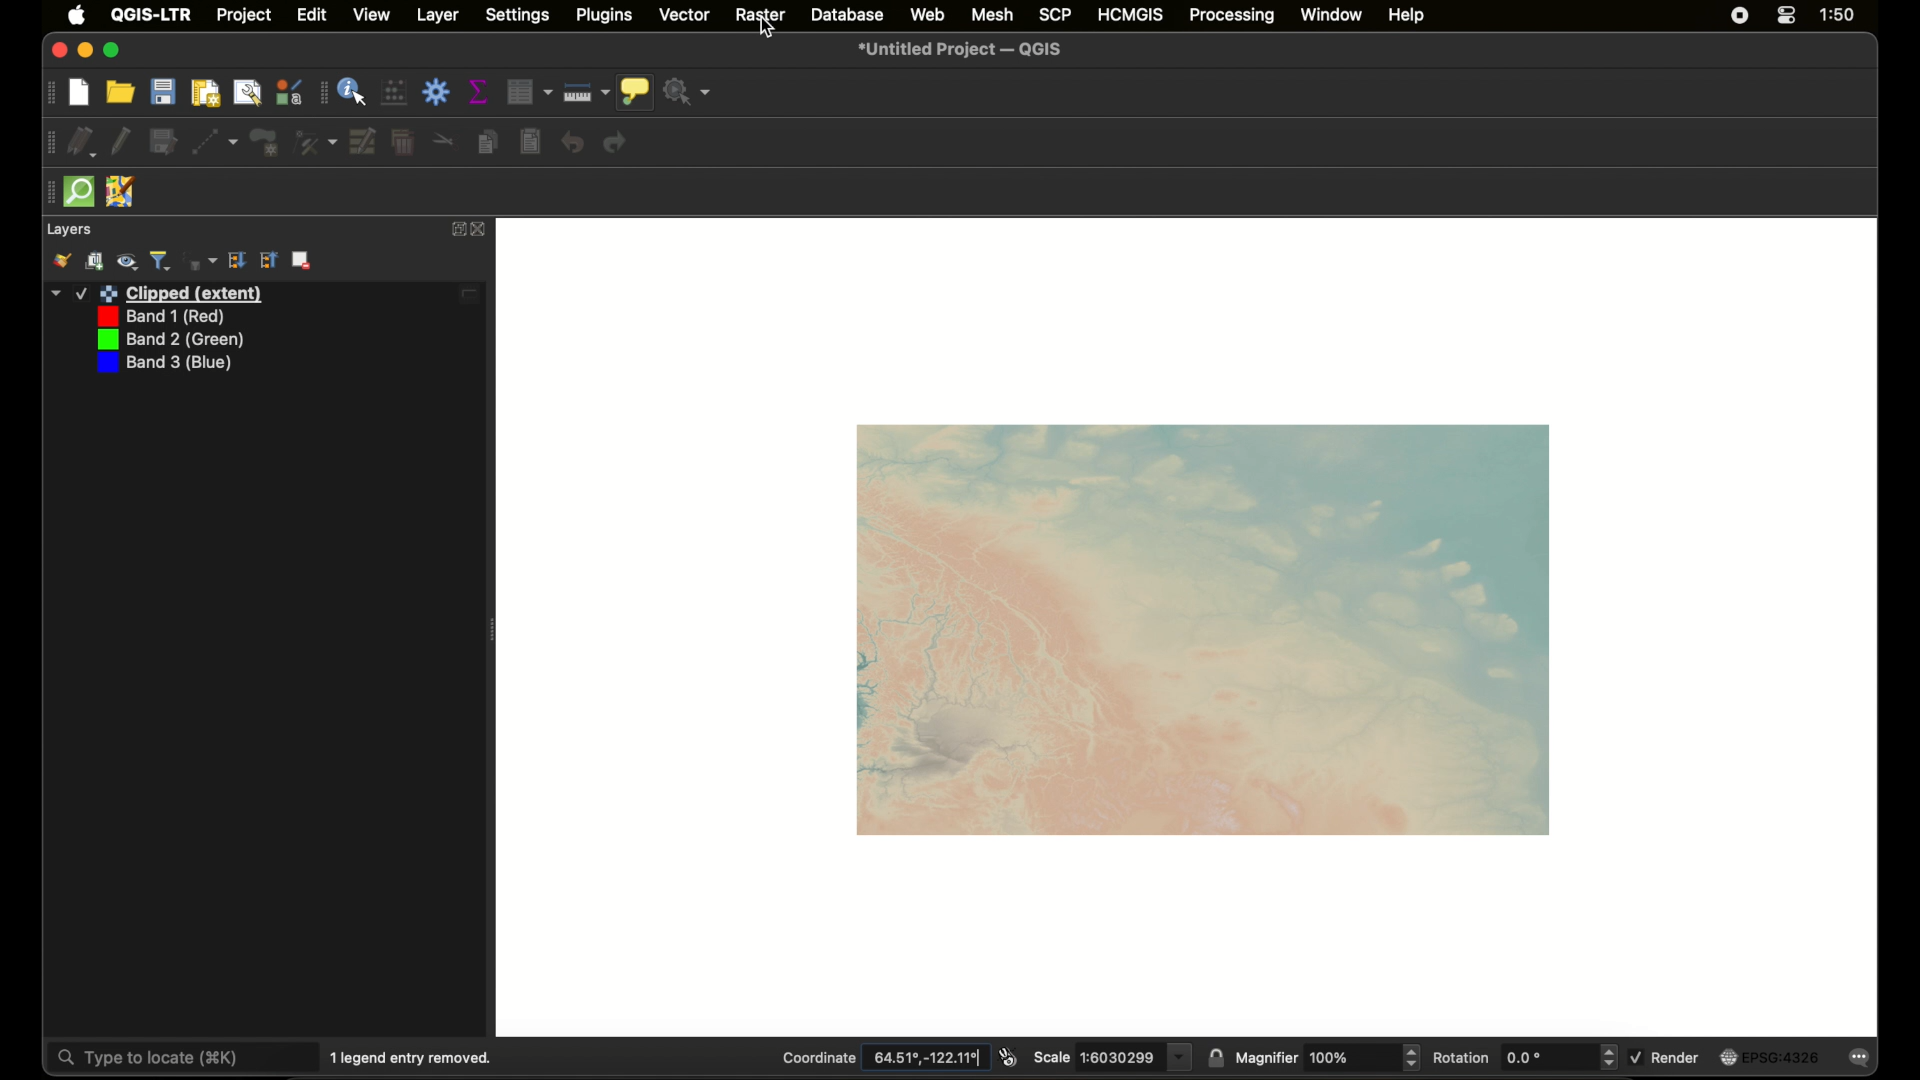  I want to click on untitled project  - QGIS, so click(961, 50).